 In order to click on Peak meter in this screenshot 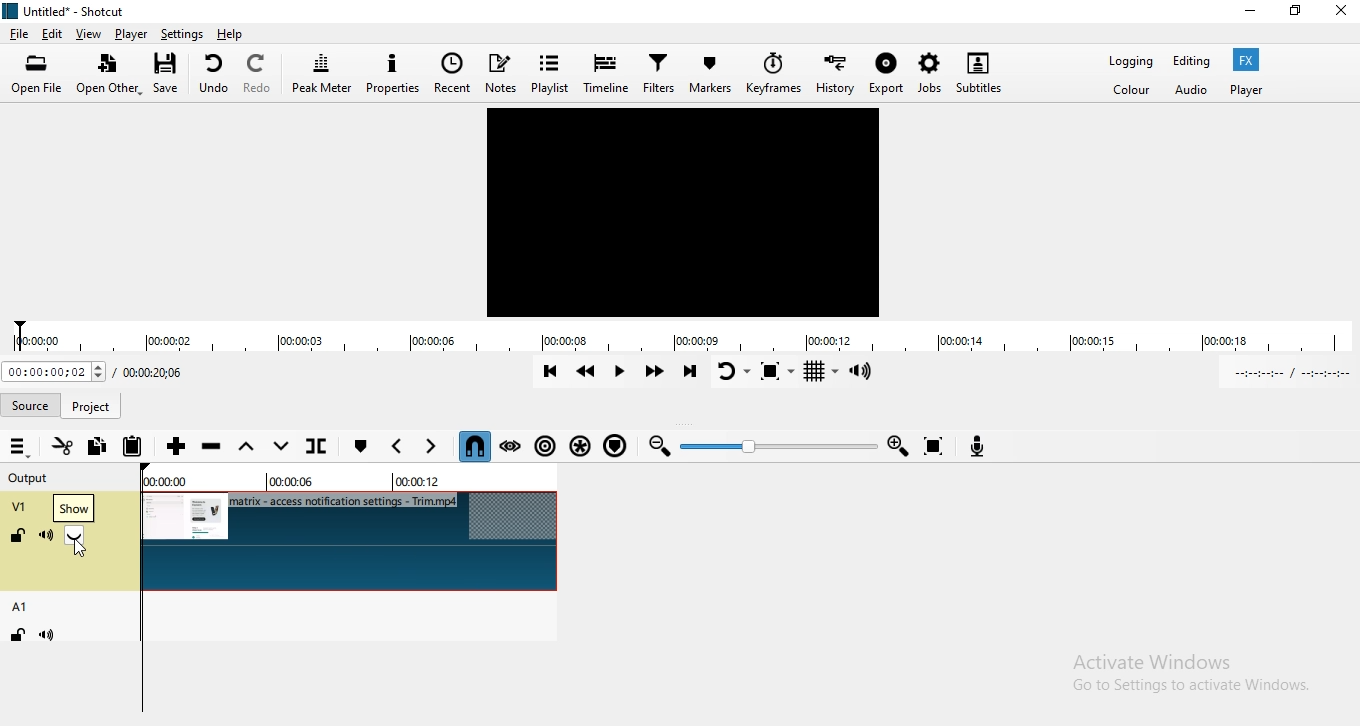, I will do `click(327, 76)`.